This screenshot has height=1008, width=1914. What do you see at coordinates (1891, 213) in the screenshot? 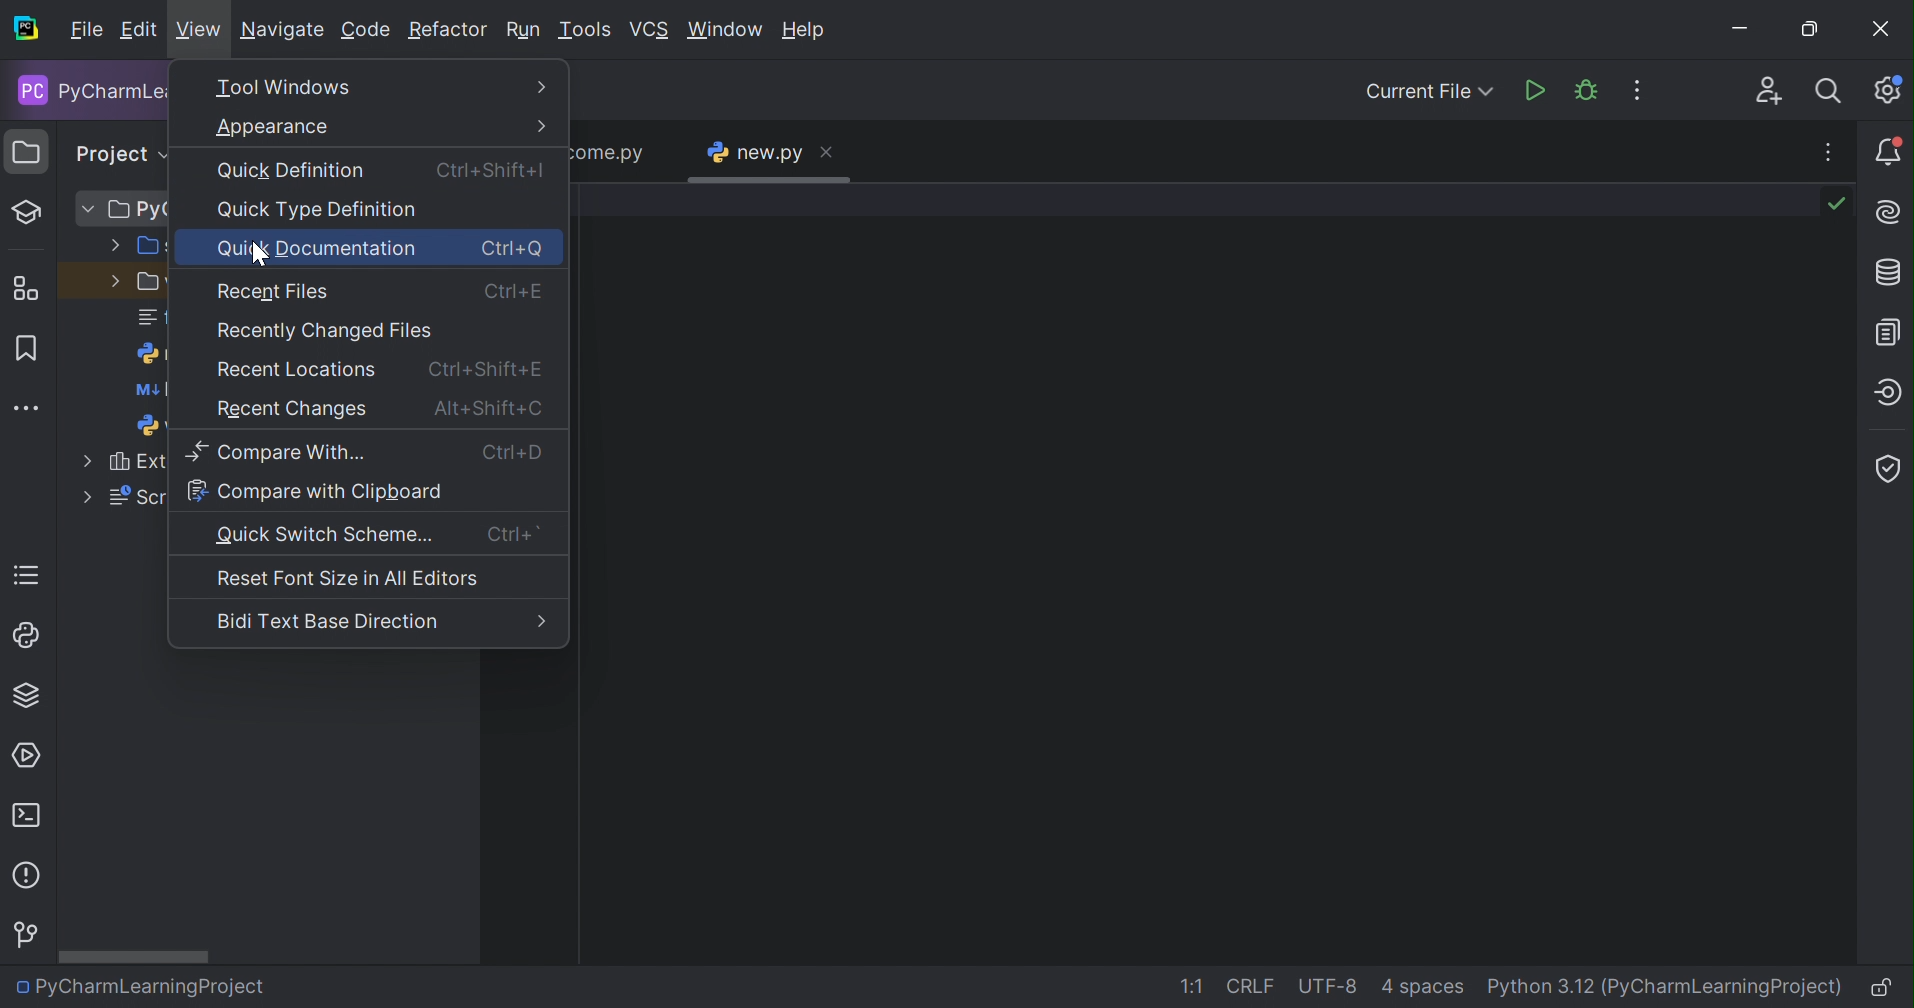
I see `AI Assistance` at bounding box center [1891, 213].